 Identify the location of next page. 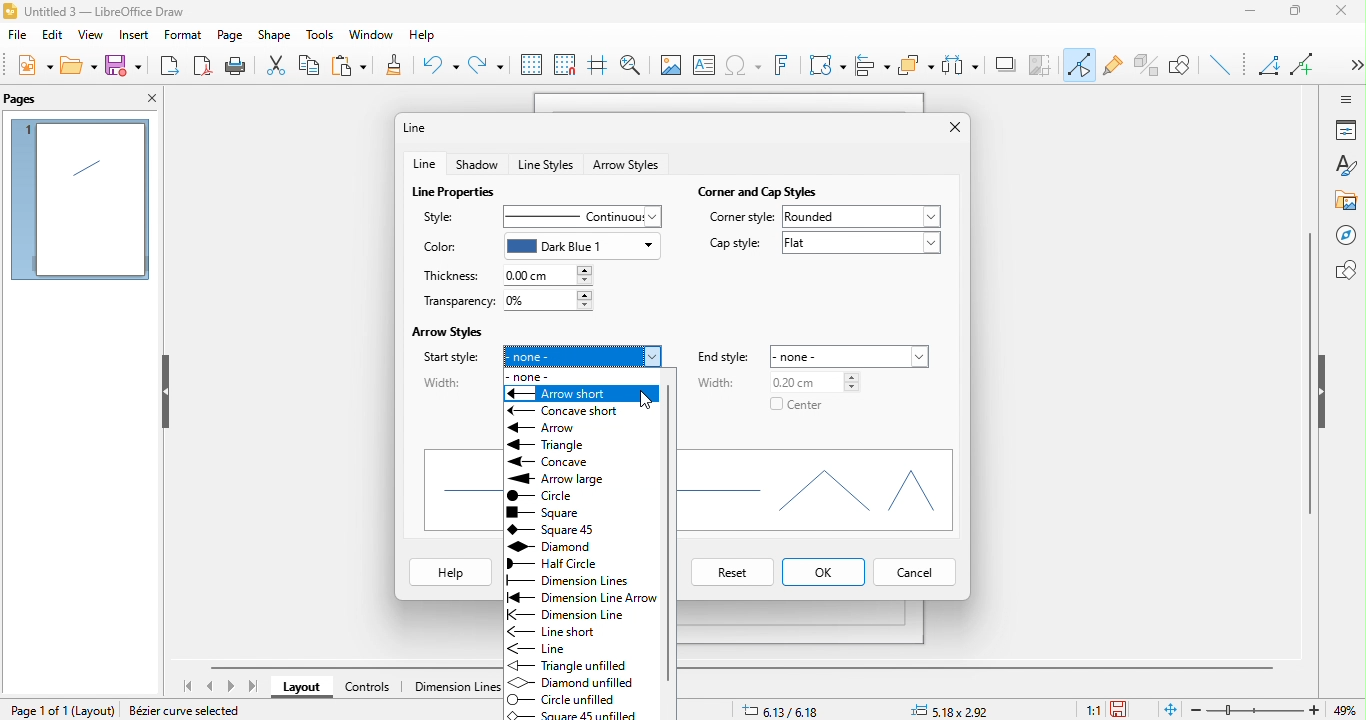
(231, 687).